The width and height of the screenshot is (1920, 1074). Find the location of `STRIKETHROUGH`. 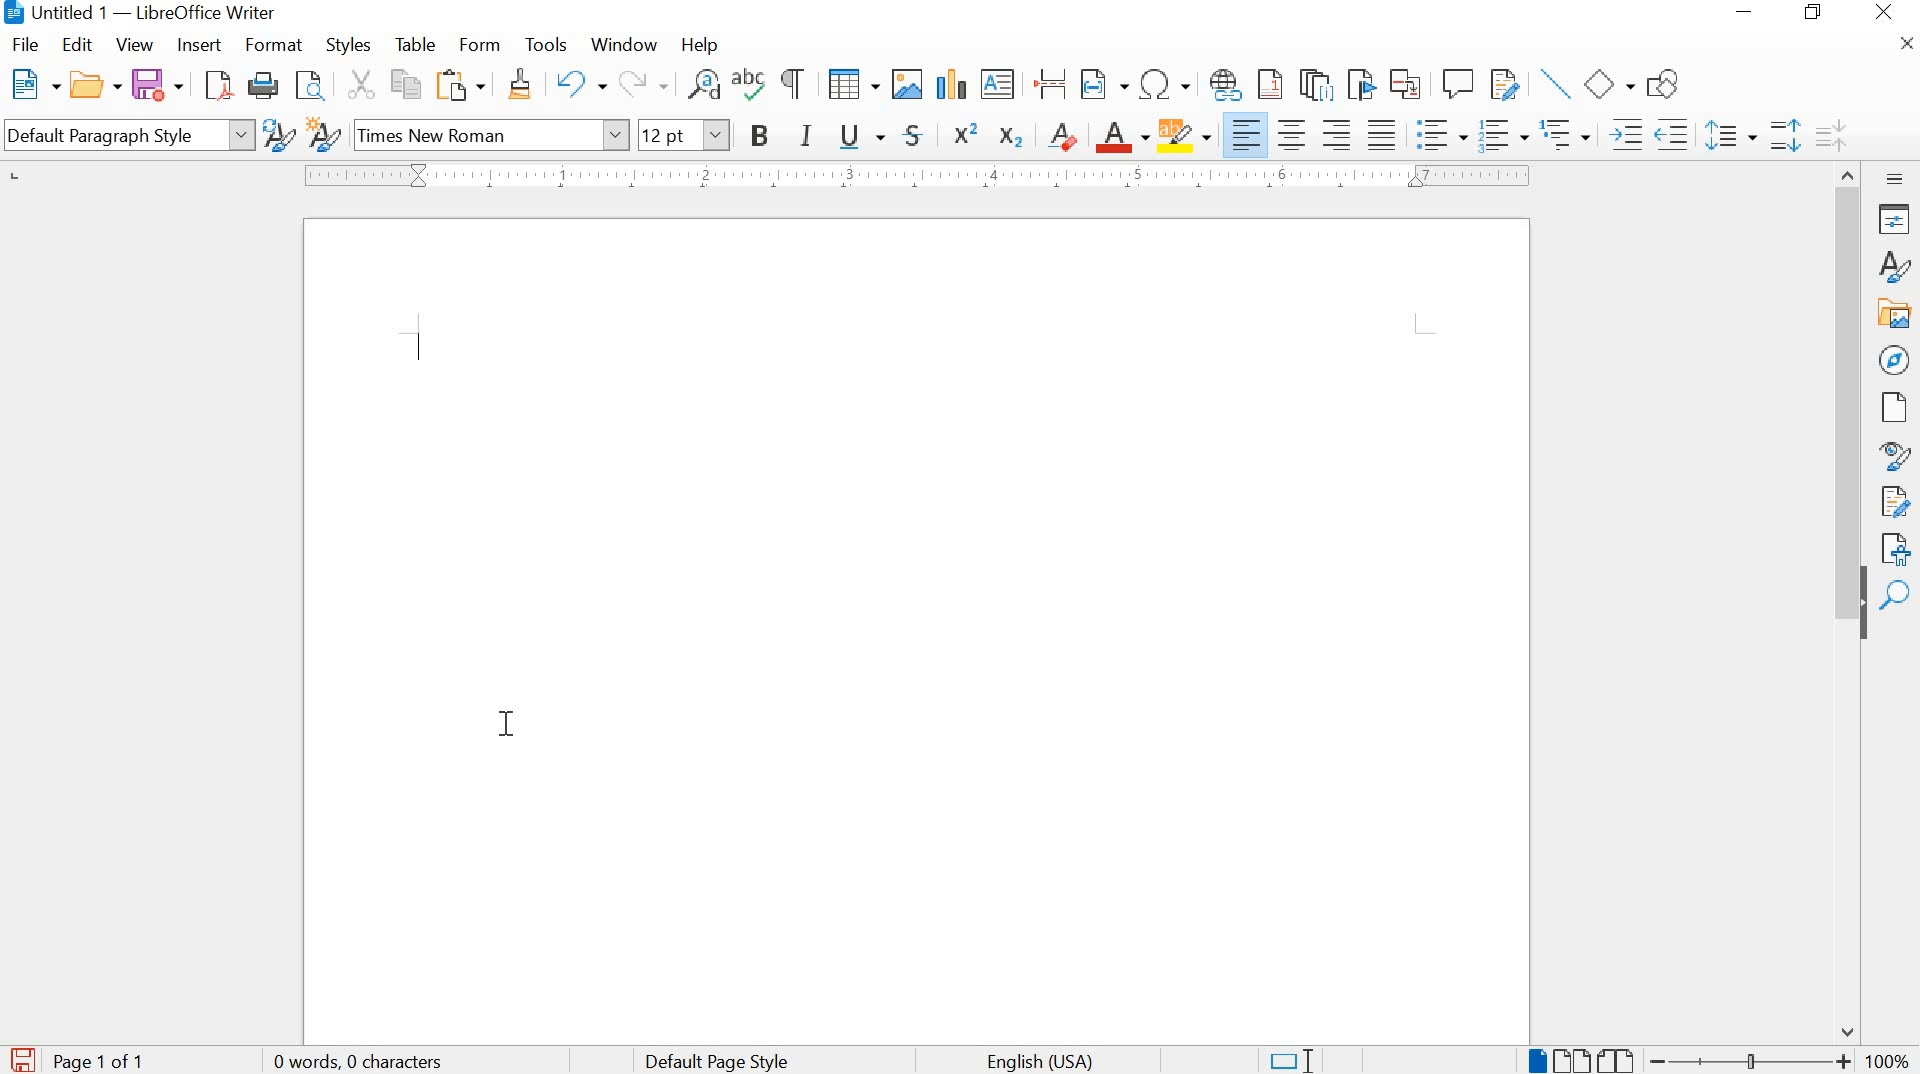

STRIKETHROUGH is located at coordinates (913, 138).